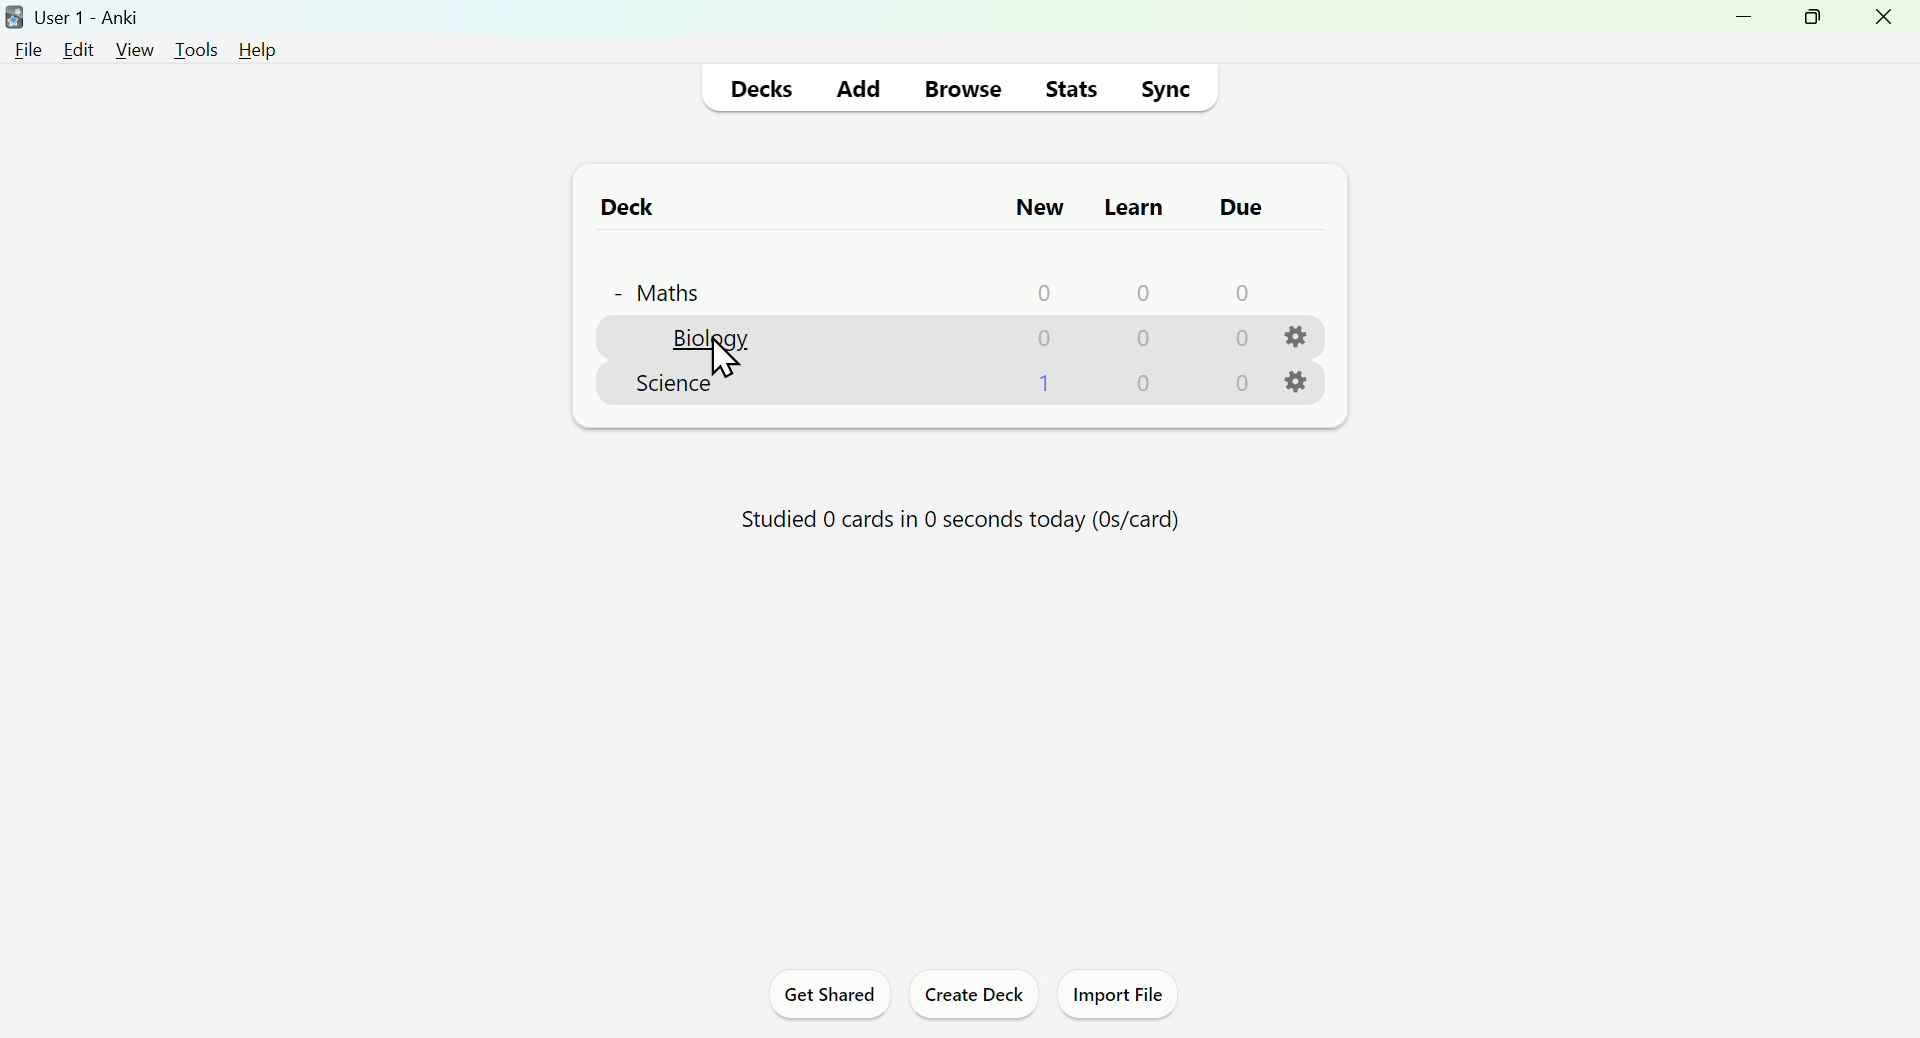  Describe the element at coordinates (626, 210) in the screenshot. I see `Deck` at that location.